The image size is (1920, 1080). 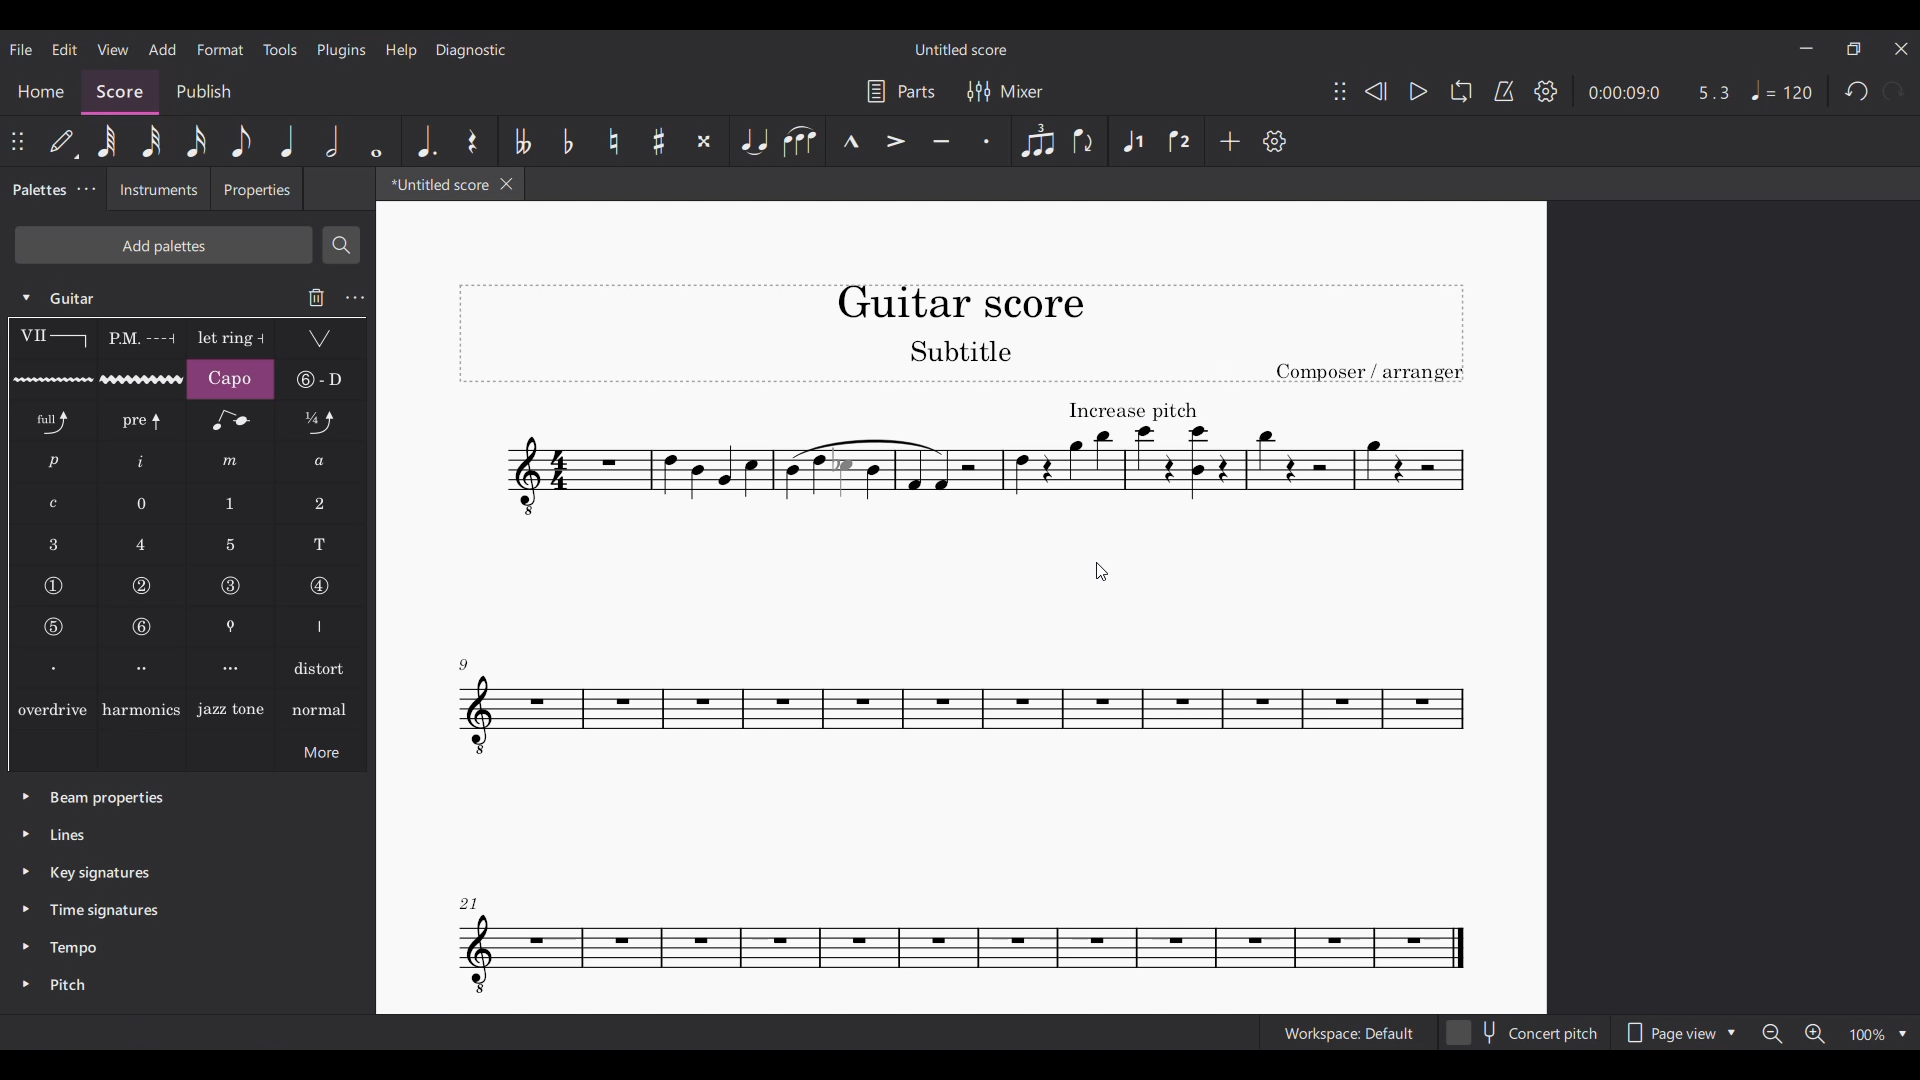 What do you see at coordinates (162, 49) in the screenshot?
I see `Add menu` at bounding box center [162, 49].